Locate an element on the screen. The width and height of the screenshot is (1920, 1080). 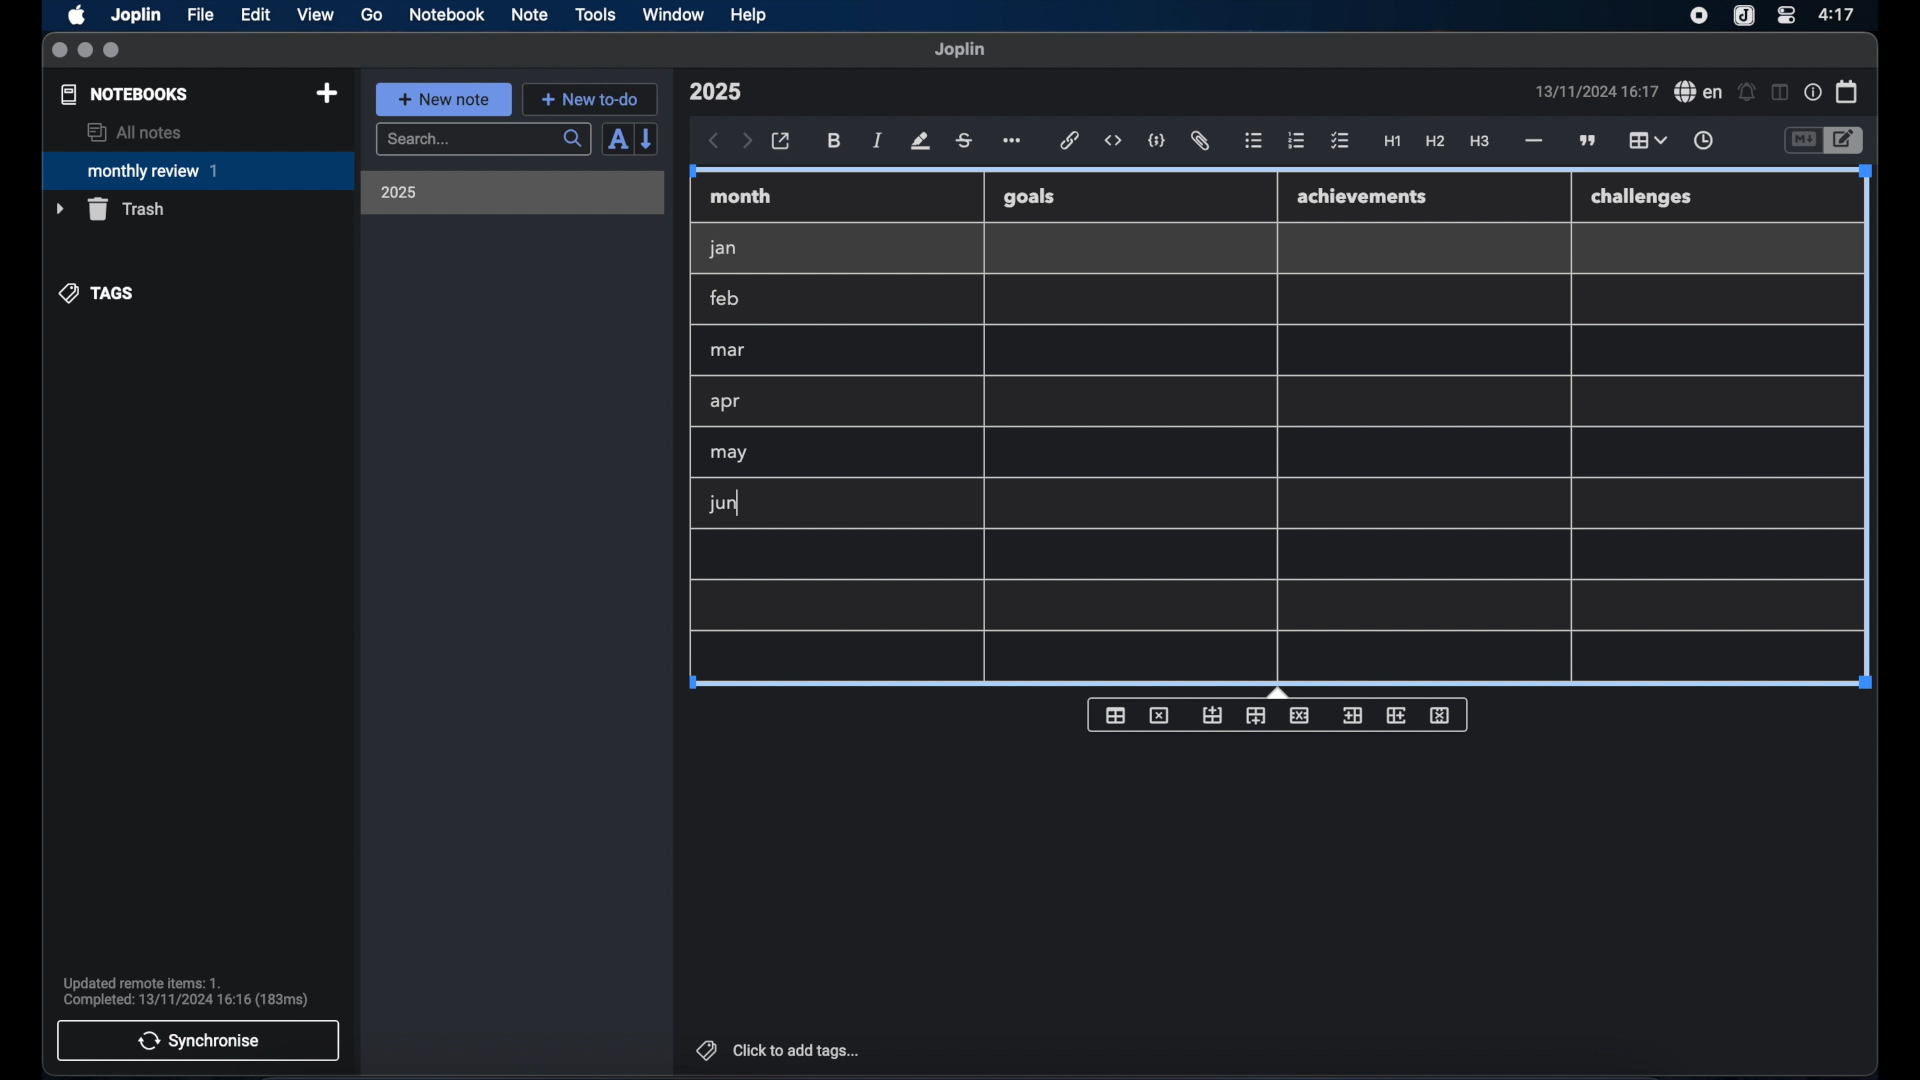
more options is located at coordinates (1014, 142).